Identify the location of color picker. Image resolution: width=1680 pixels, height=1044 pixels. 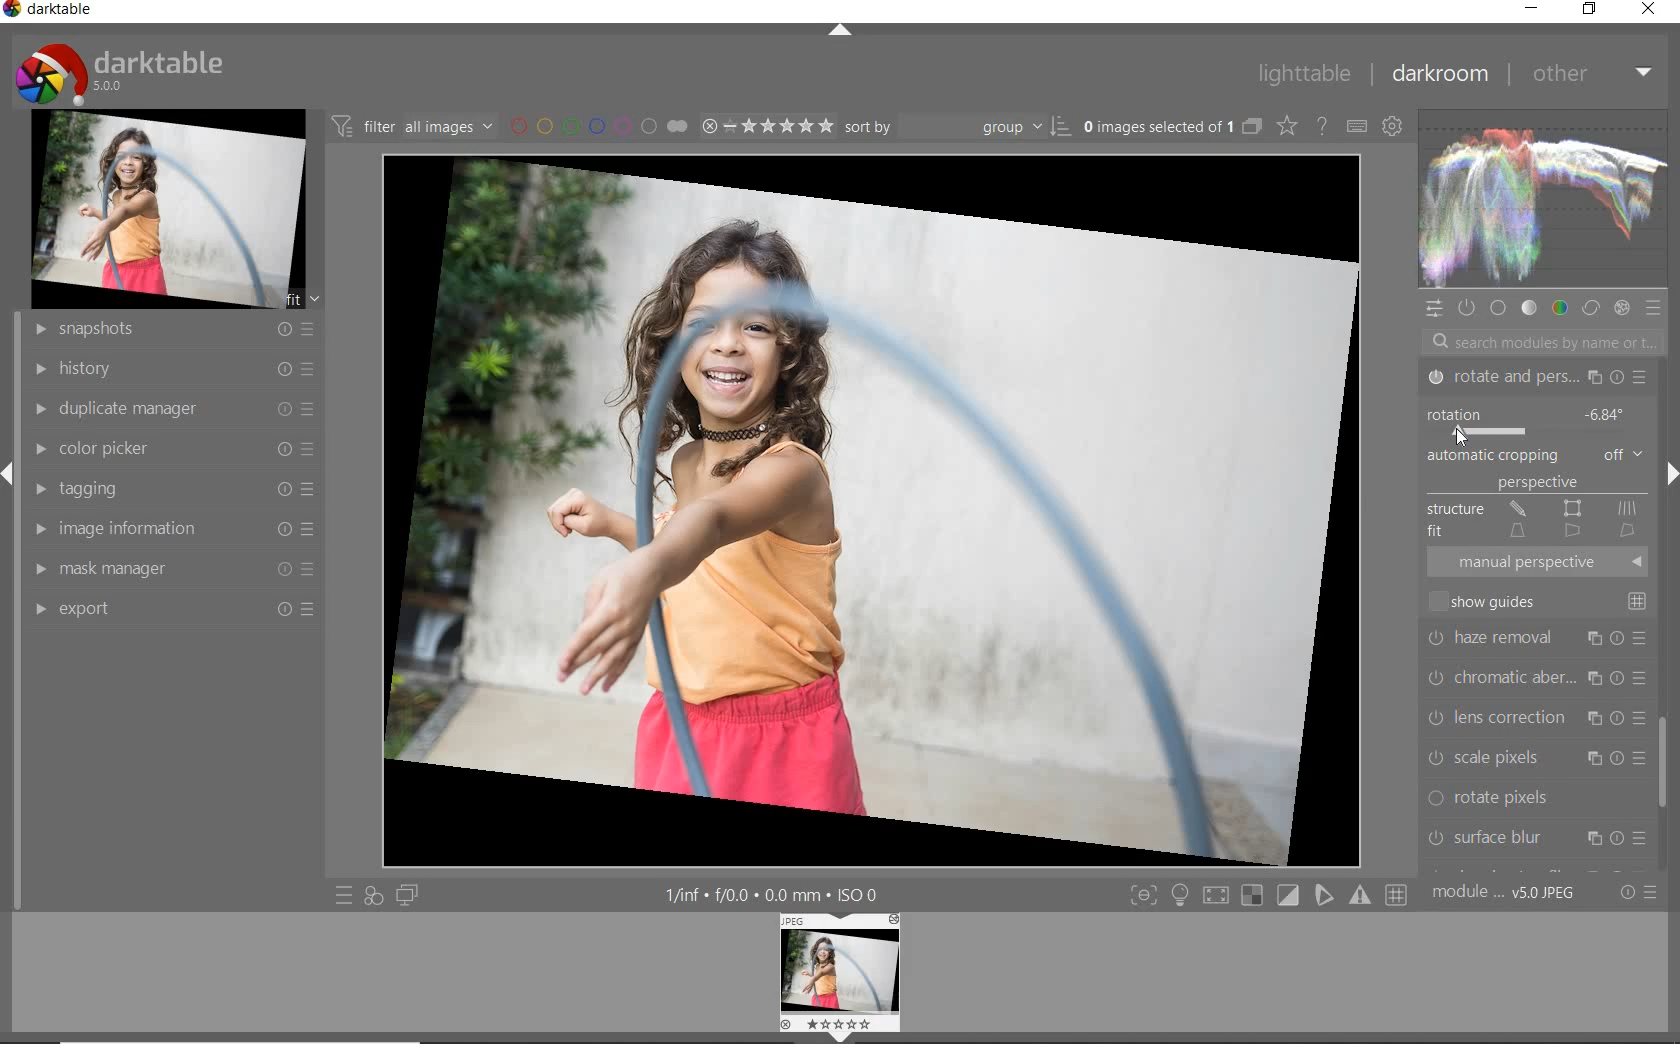
(171, 448).